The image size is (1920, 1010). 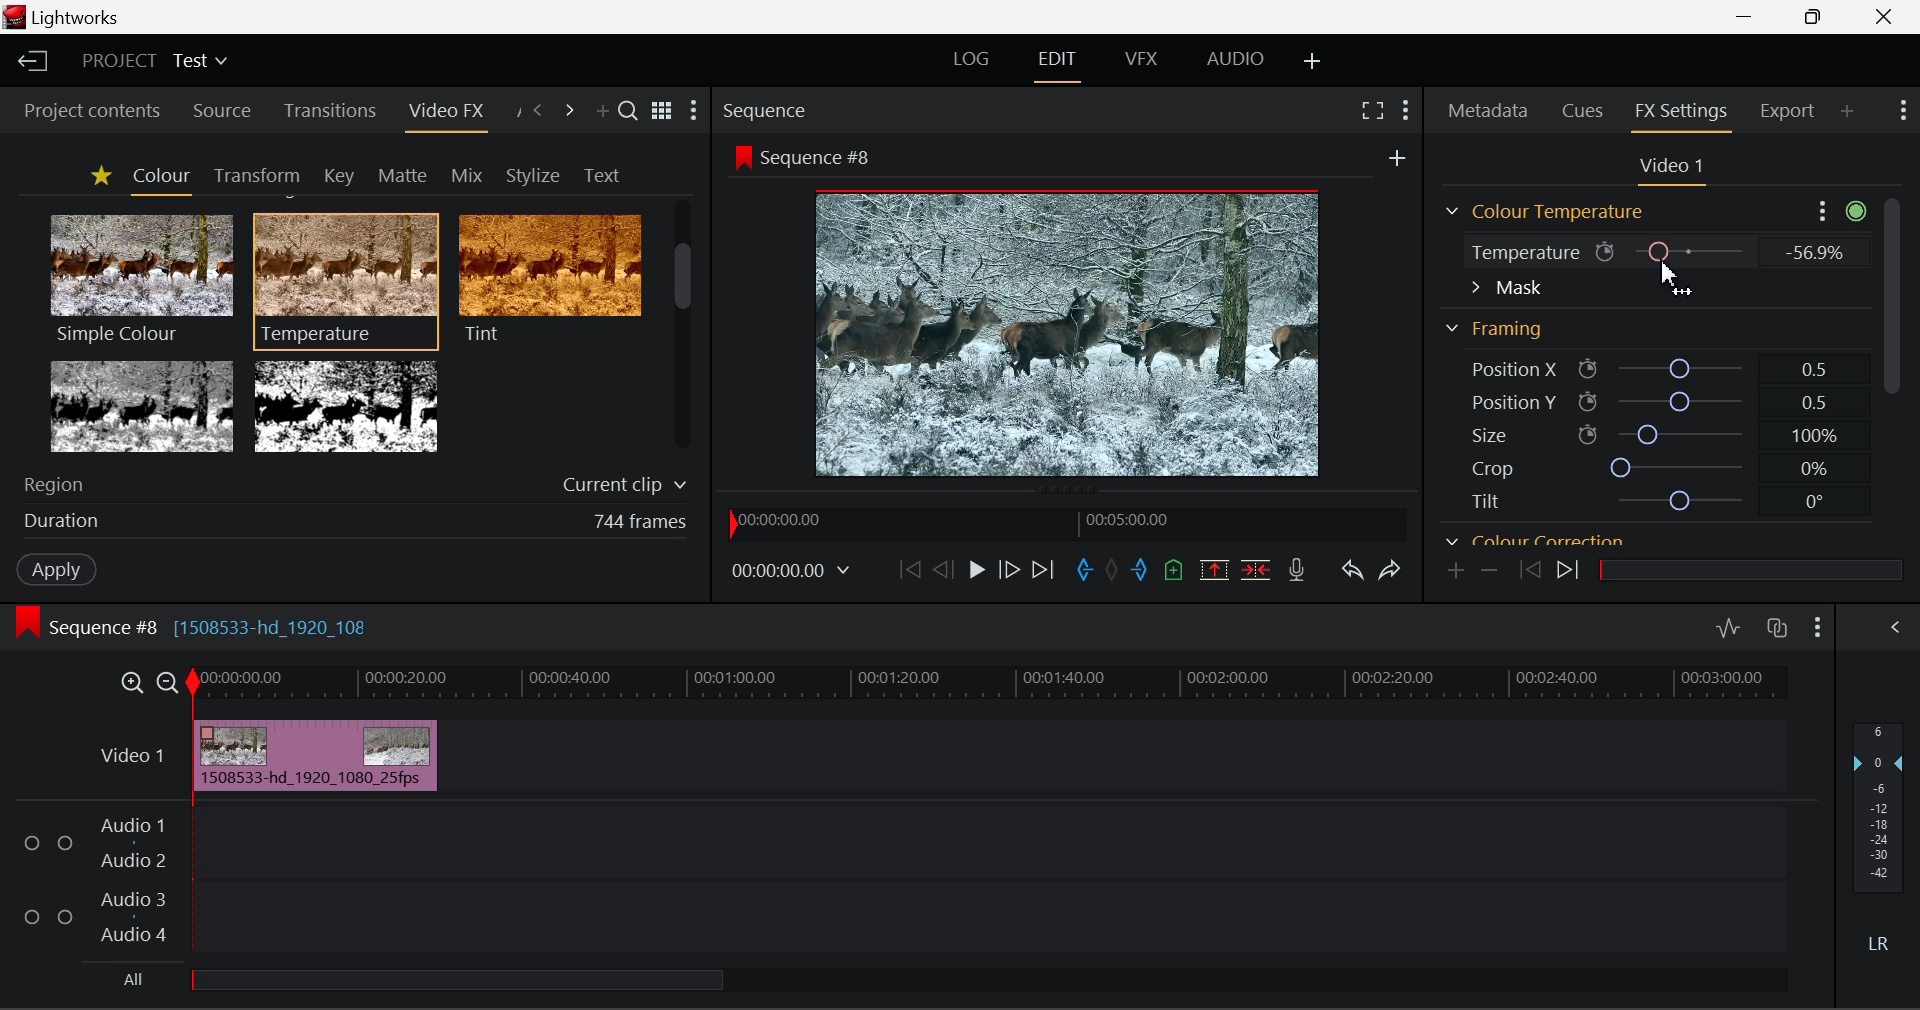 I want to click on 00:00:00.00, so click(x=784, y=521).